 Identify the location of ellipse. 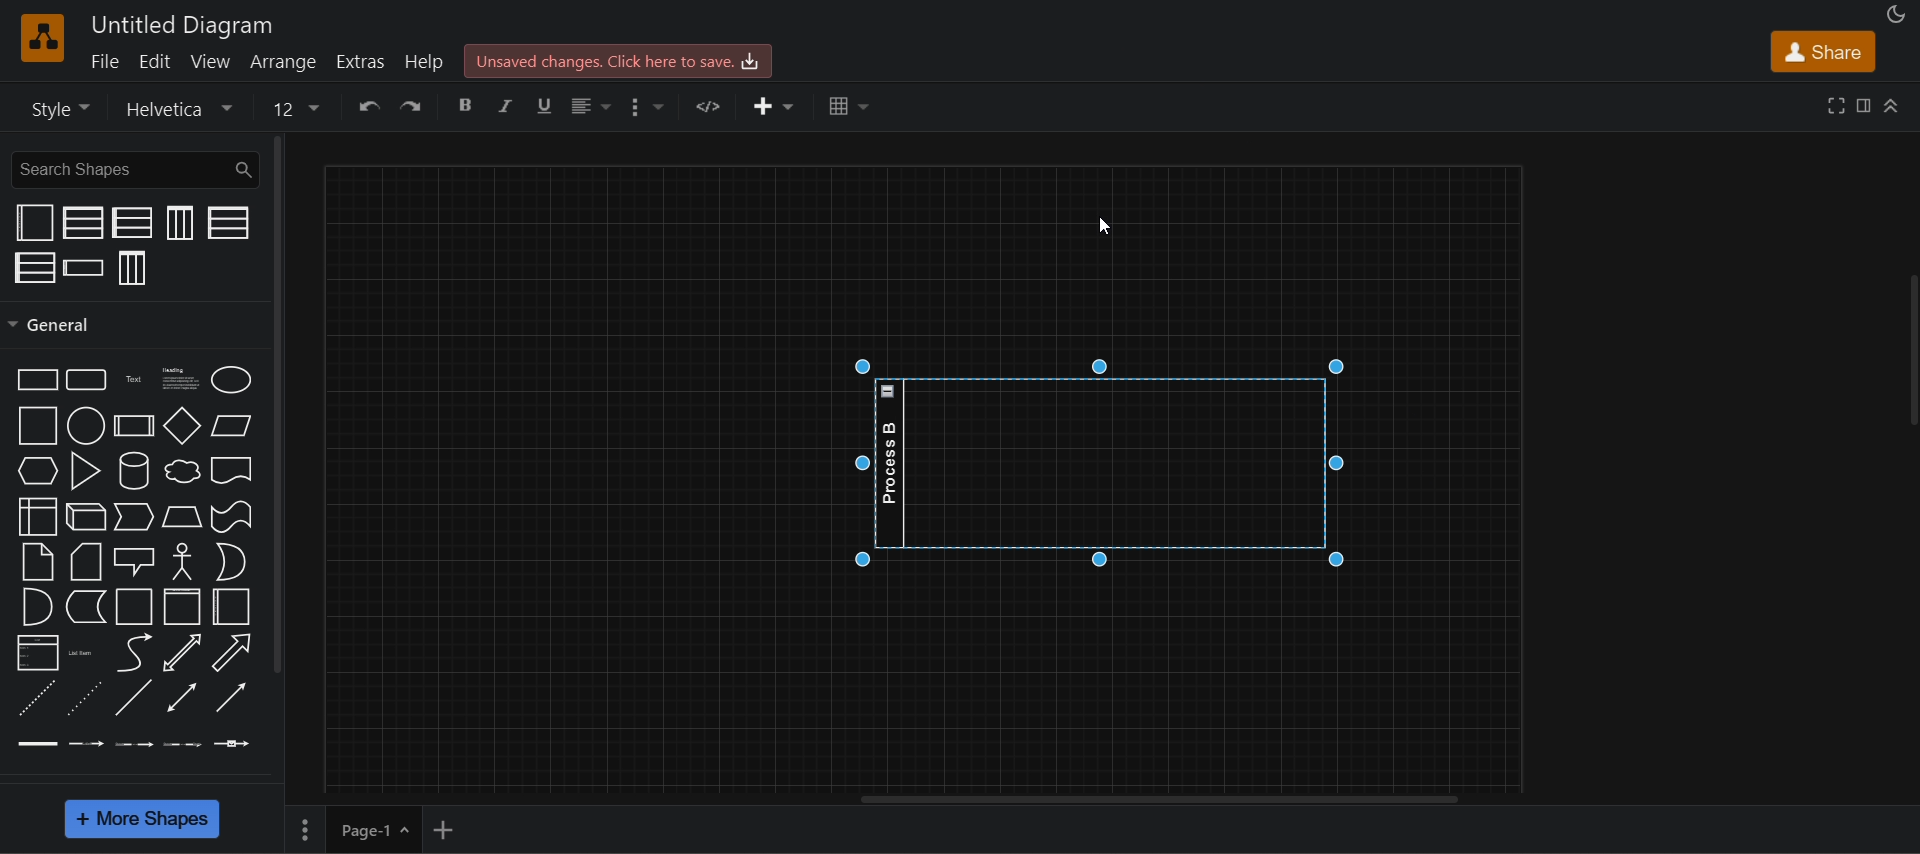
(231, 378).